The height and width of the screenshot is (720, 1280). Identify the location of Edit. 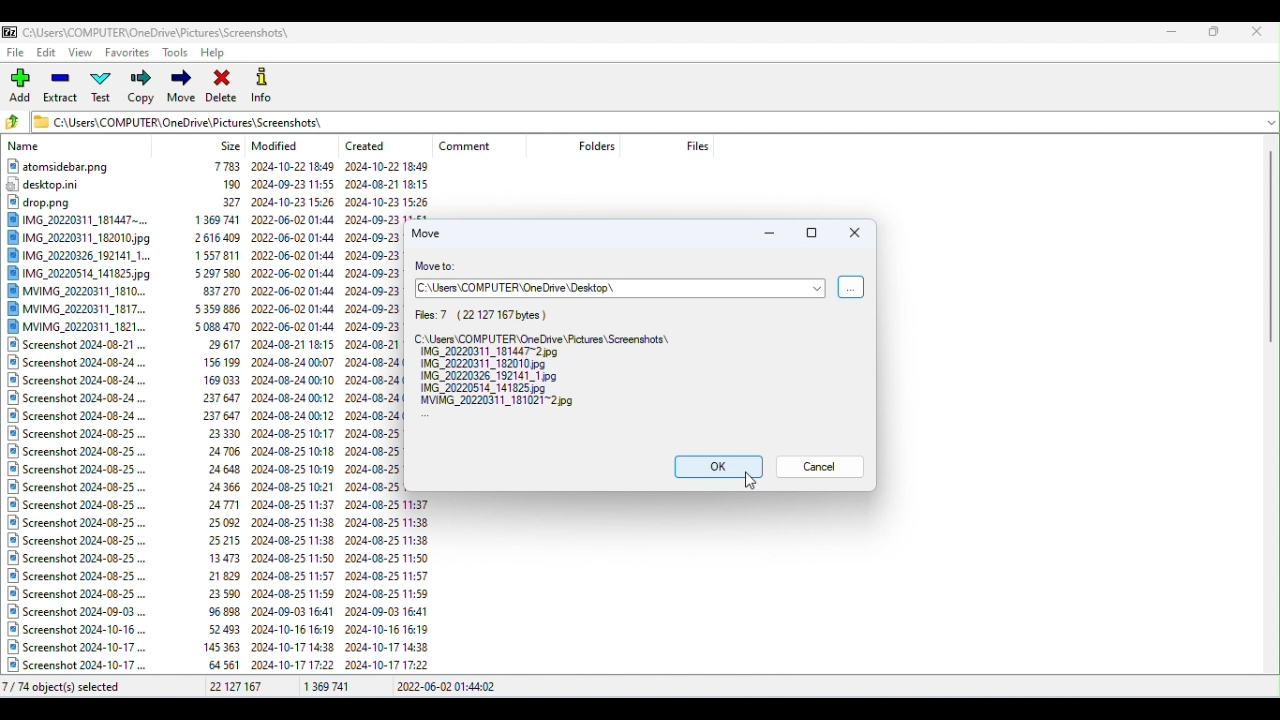
(48, 55).